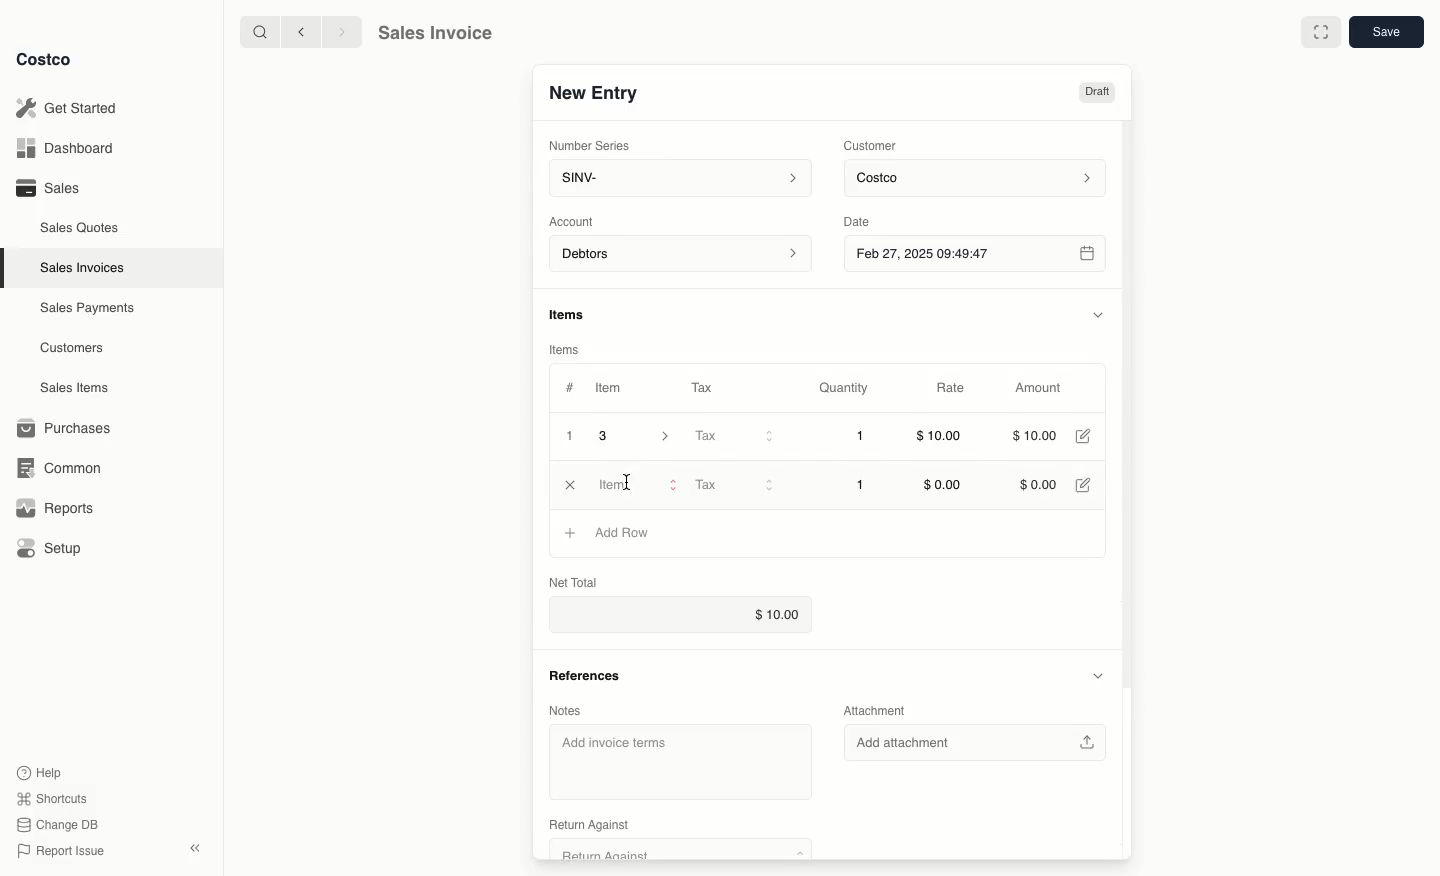  I want to click on Costco, so click(978, 179).